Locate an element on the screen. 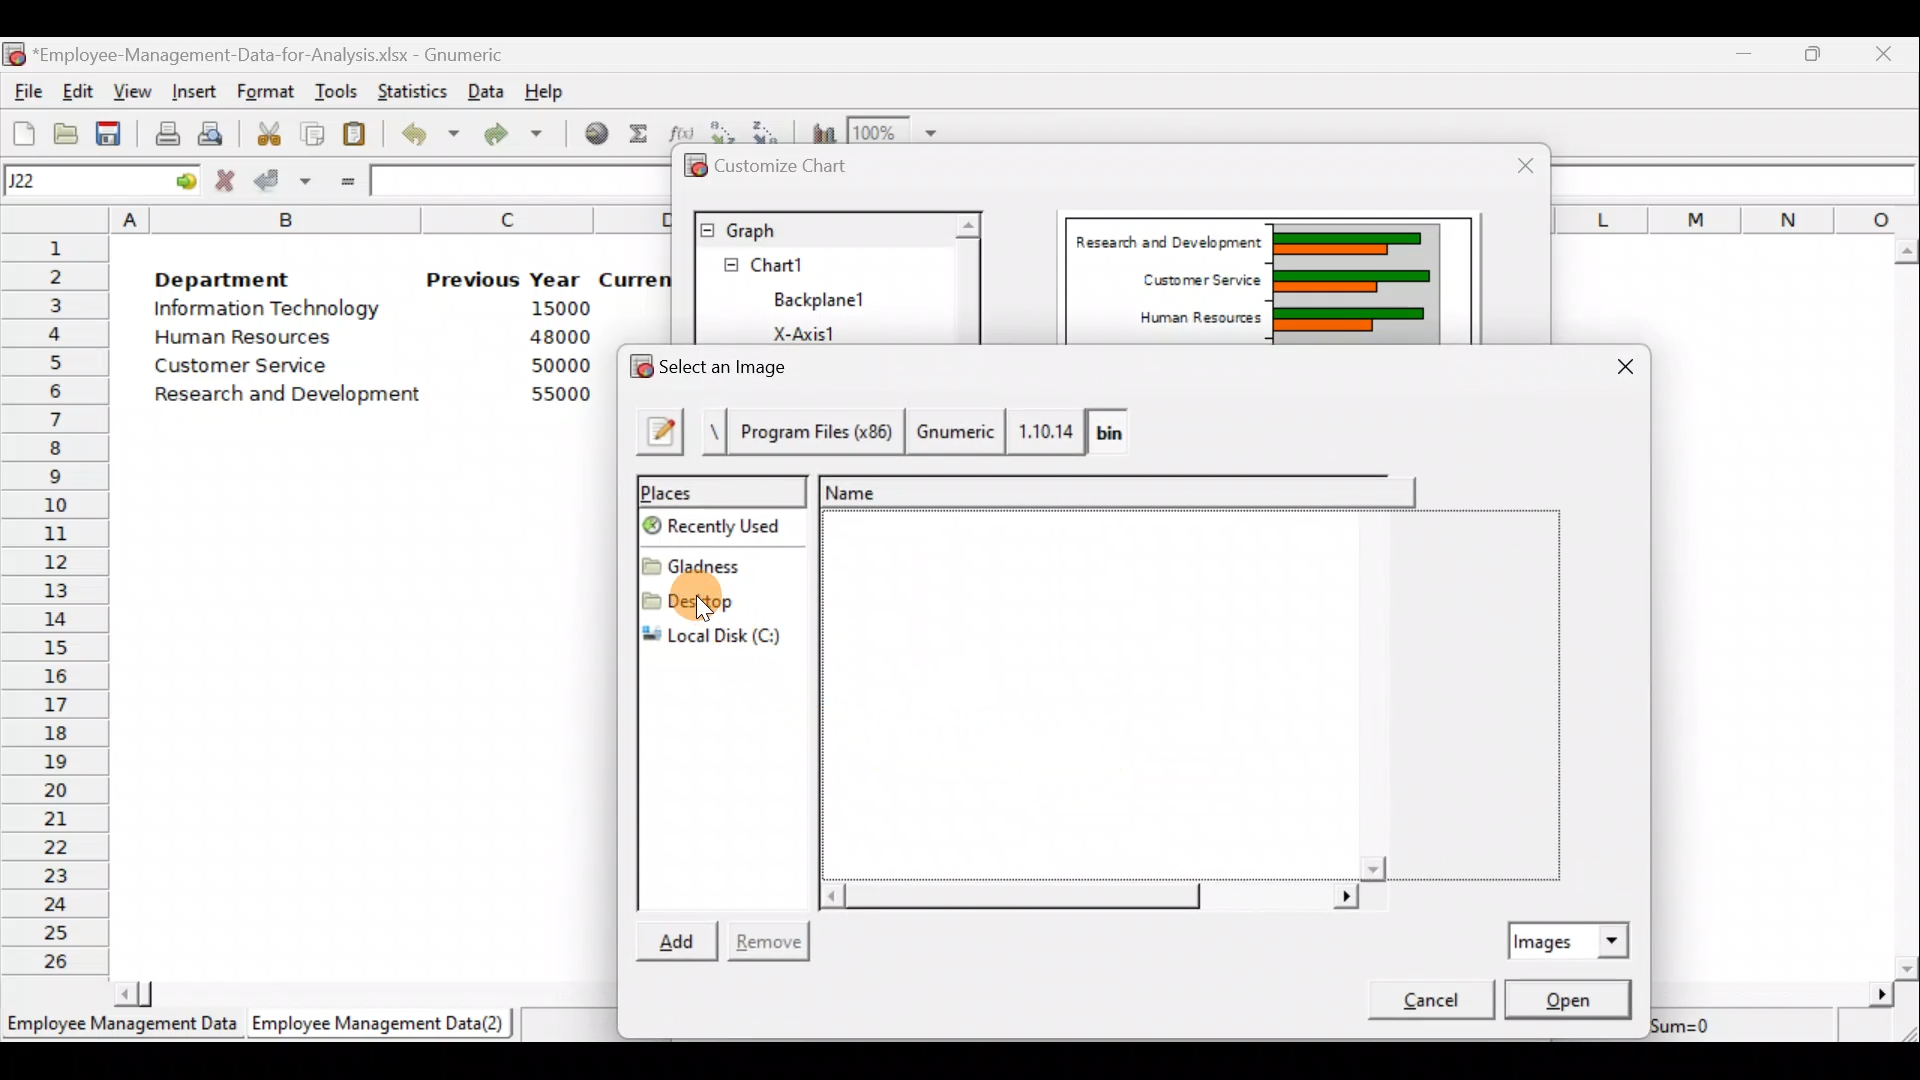  Accept change is located at coordinates (282, 183).